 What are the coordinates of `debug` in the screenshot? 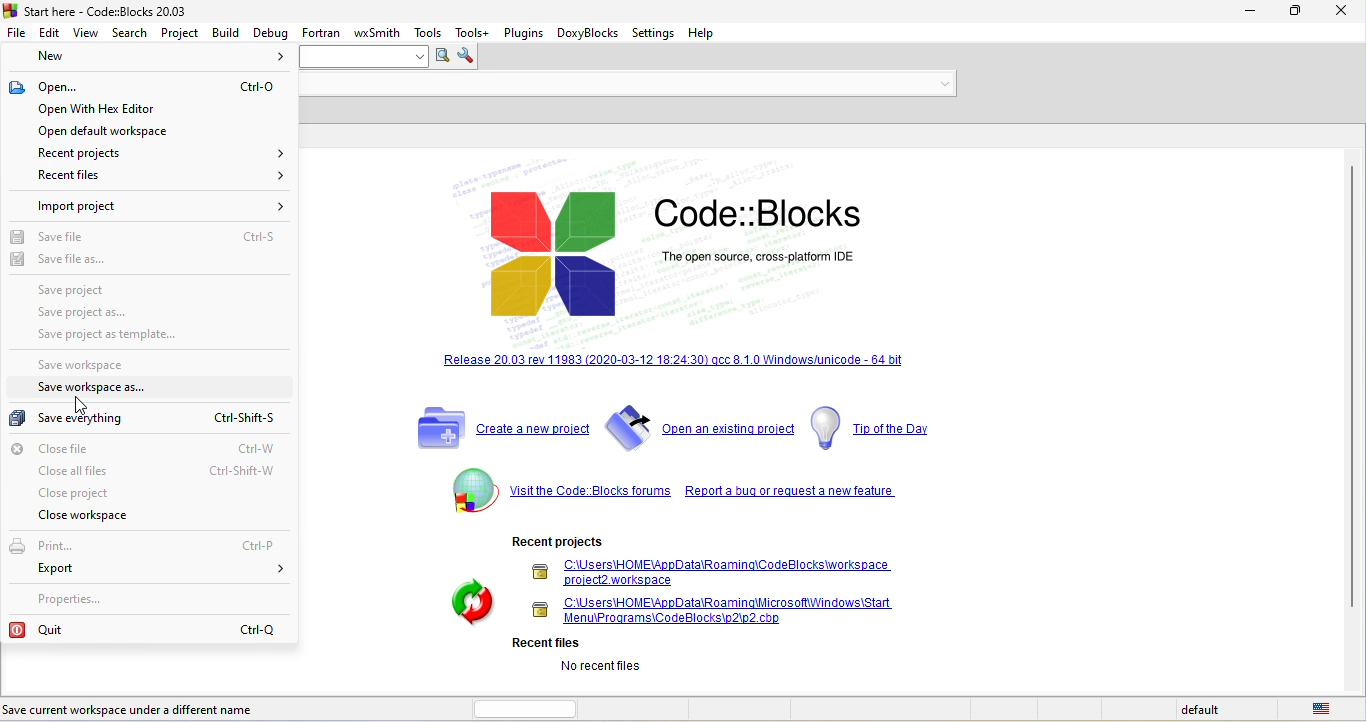 It's located at (270, 31).